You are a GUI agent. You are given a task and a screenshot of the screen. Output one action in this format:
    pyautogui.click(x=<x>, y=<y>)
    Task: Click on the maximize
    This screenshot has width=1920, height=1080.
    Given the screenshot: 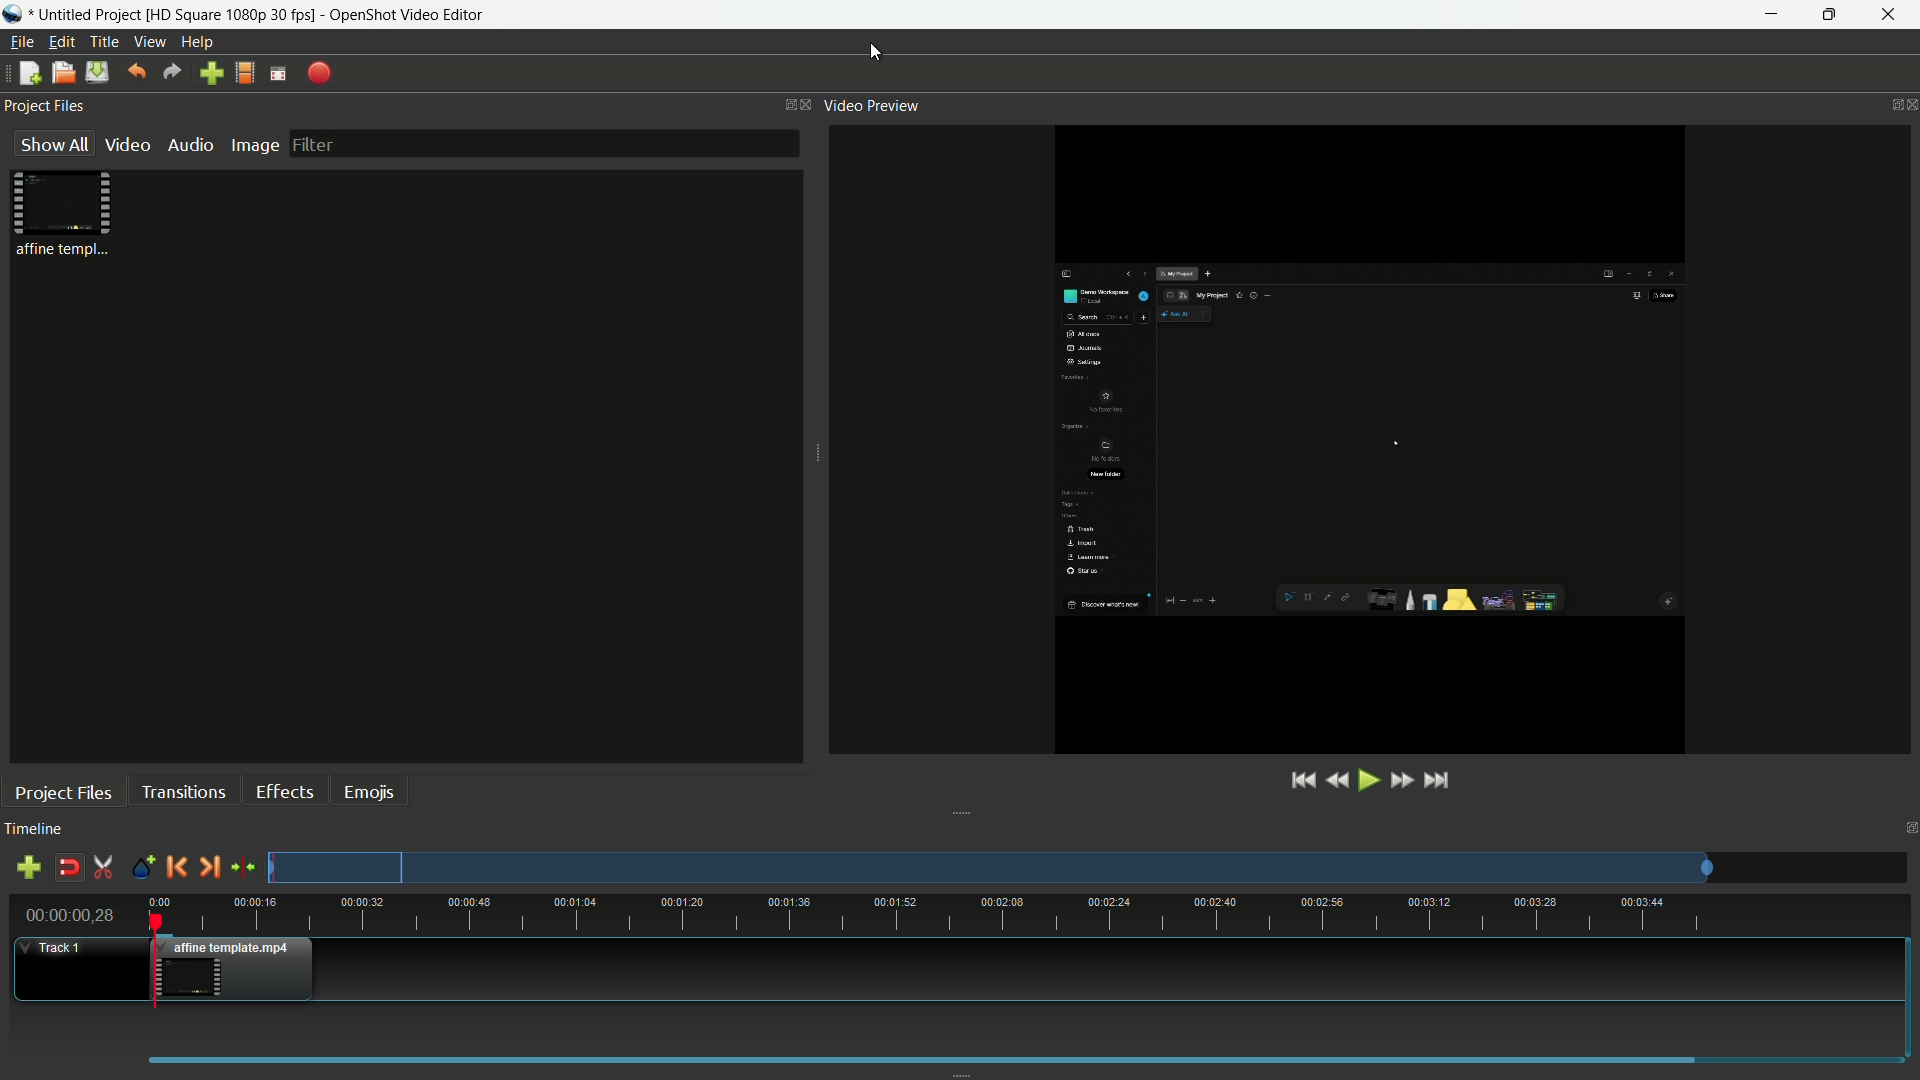 What is the action you would take?
    pyautogui.click(x=1834, y=15)
    